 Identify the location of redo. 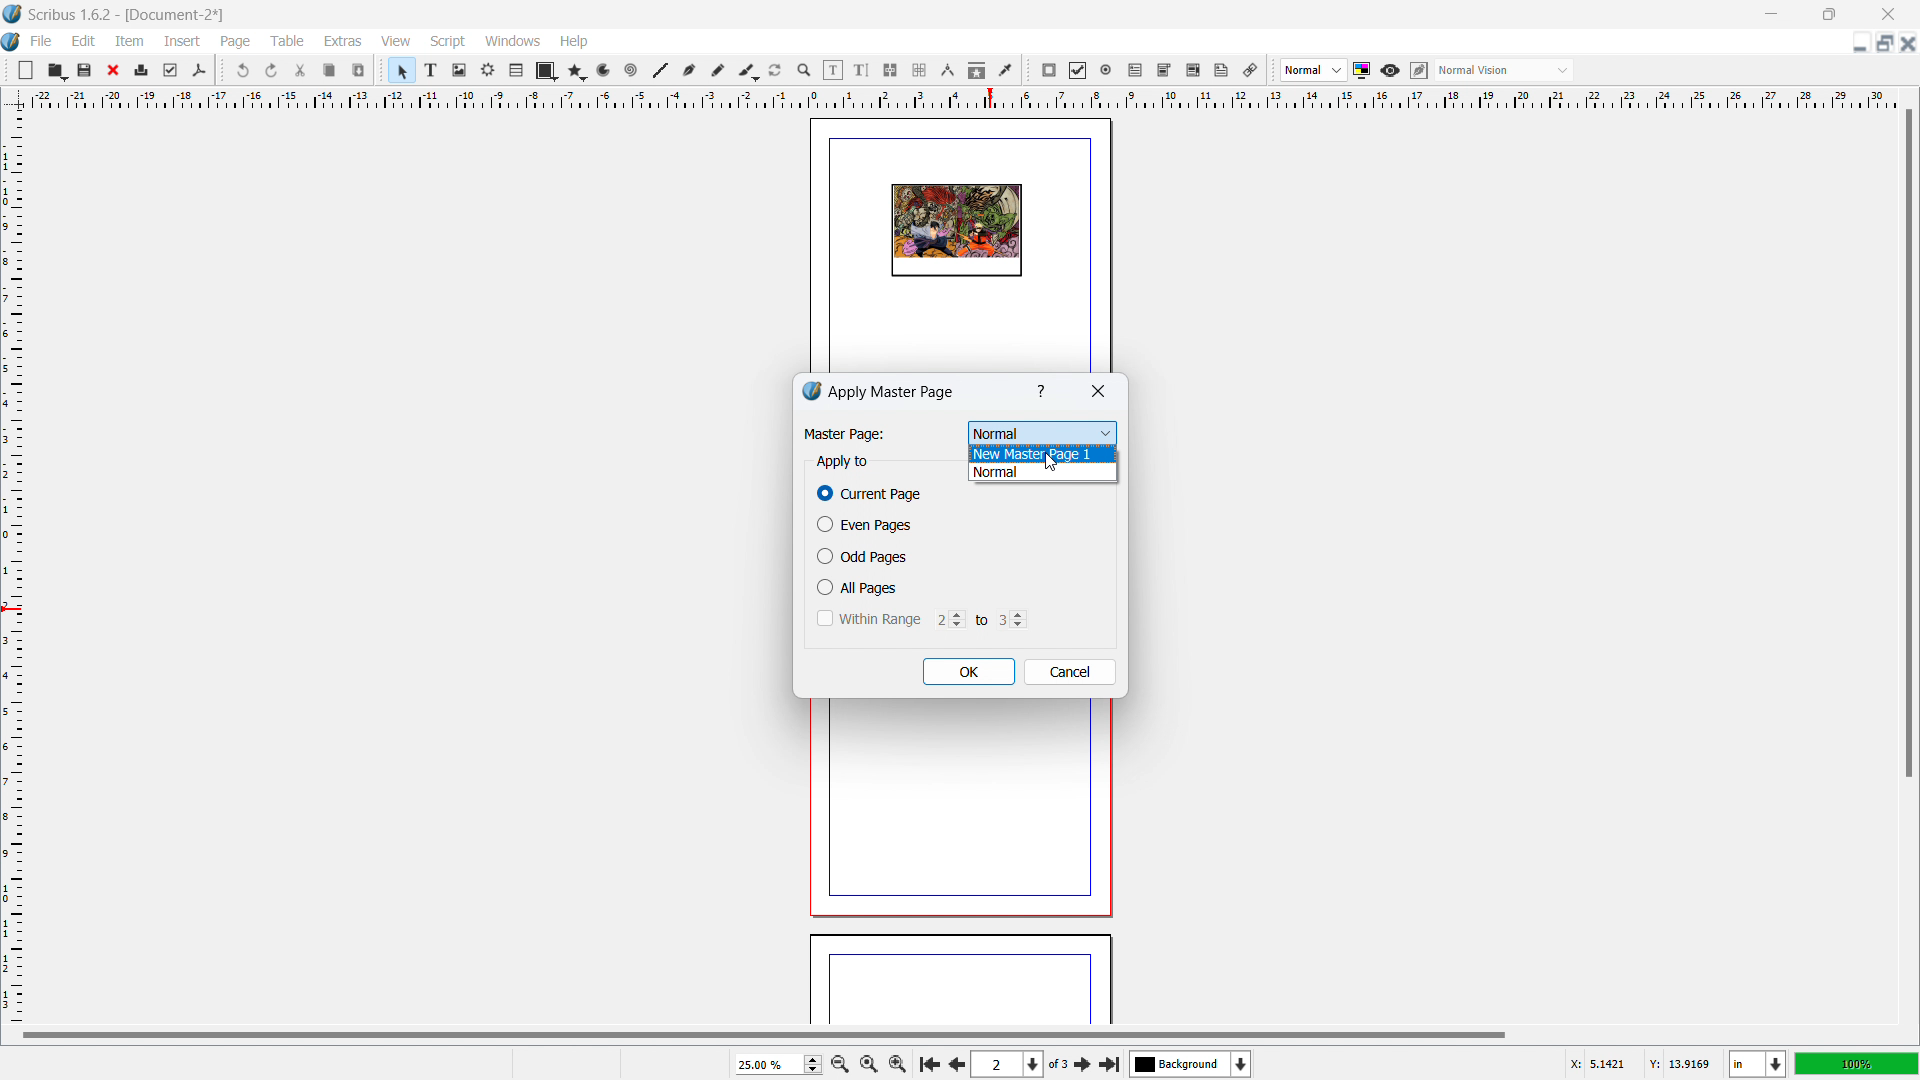
(272, 71).